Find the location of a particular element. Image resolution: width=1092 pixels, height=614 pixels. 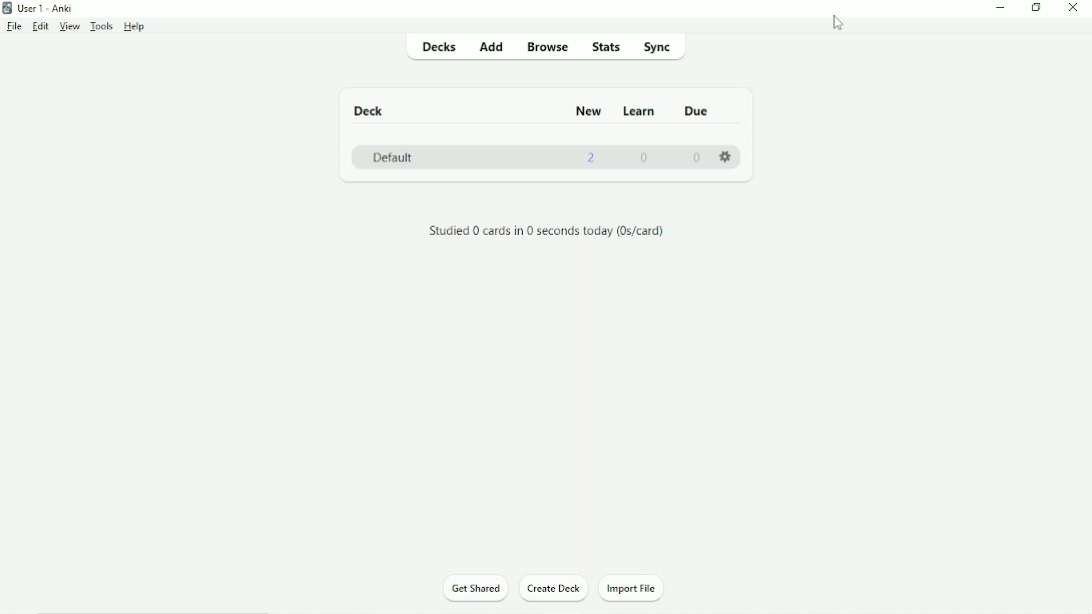

View is located at coordinates (70, 26).